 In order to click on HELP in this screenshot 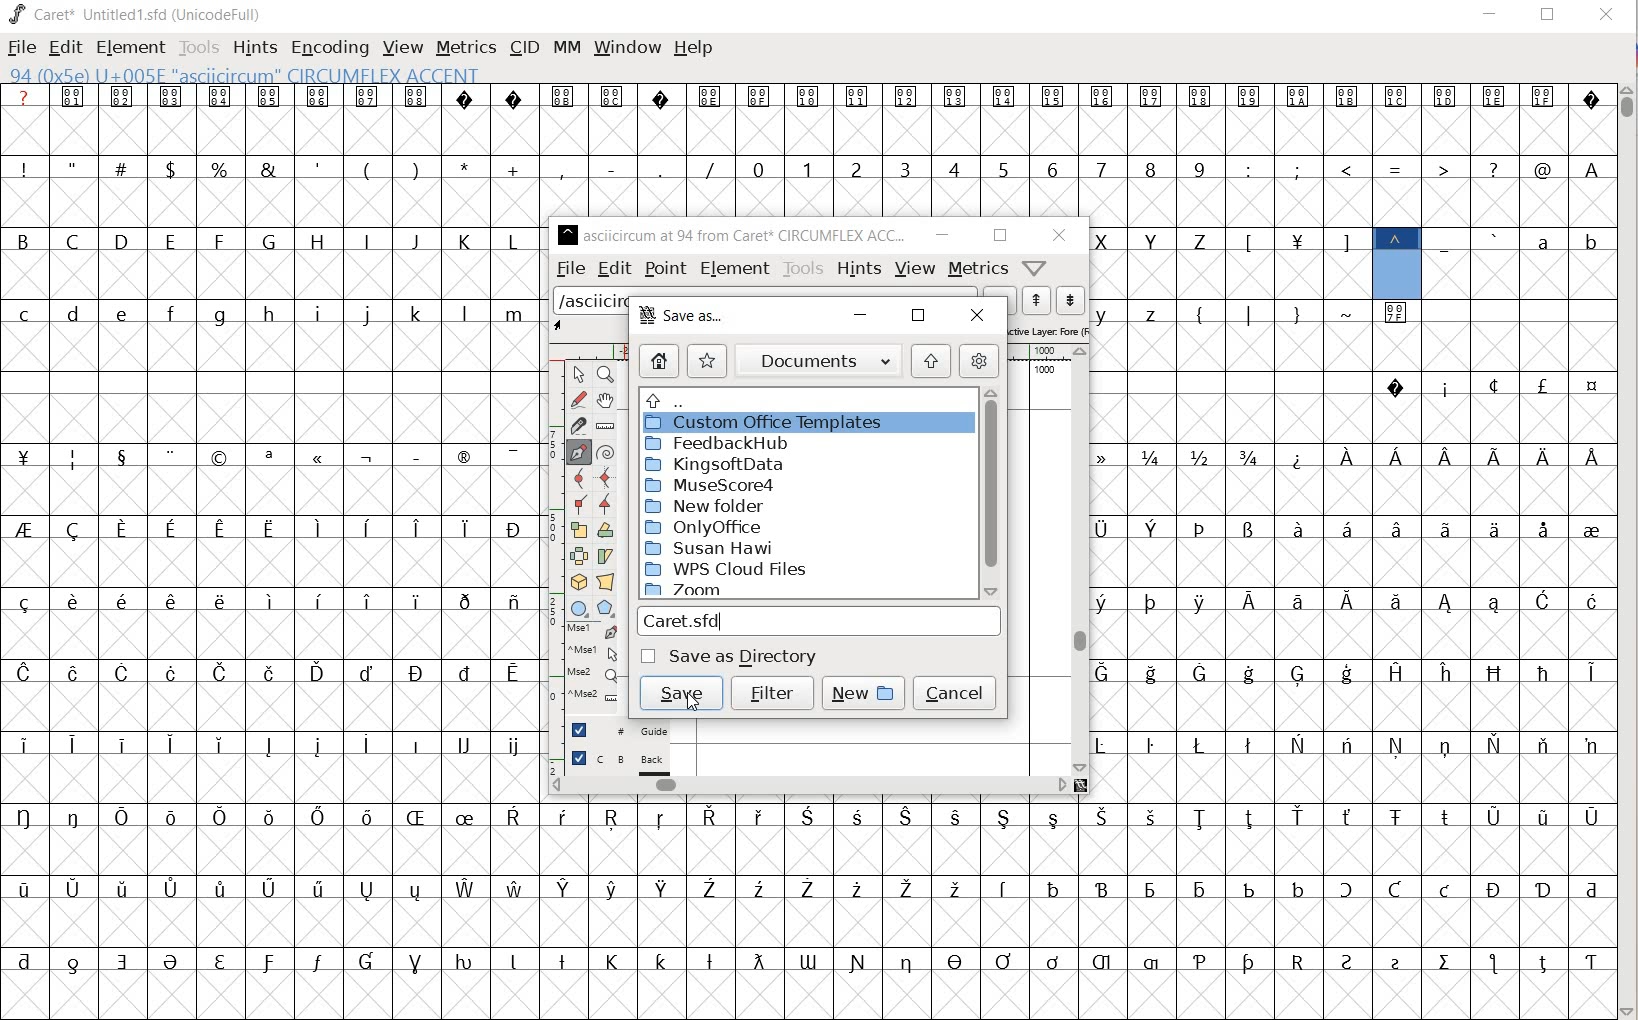, I will do `click(694, 47)`.